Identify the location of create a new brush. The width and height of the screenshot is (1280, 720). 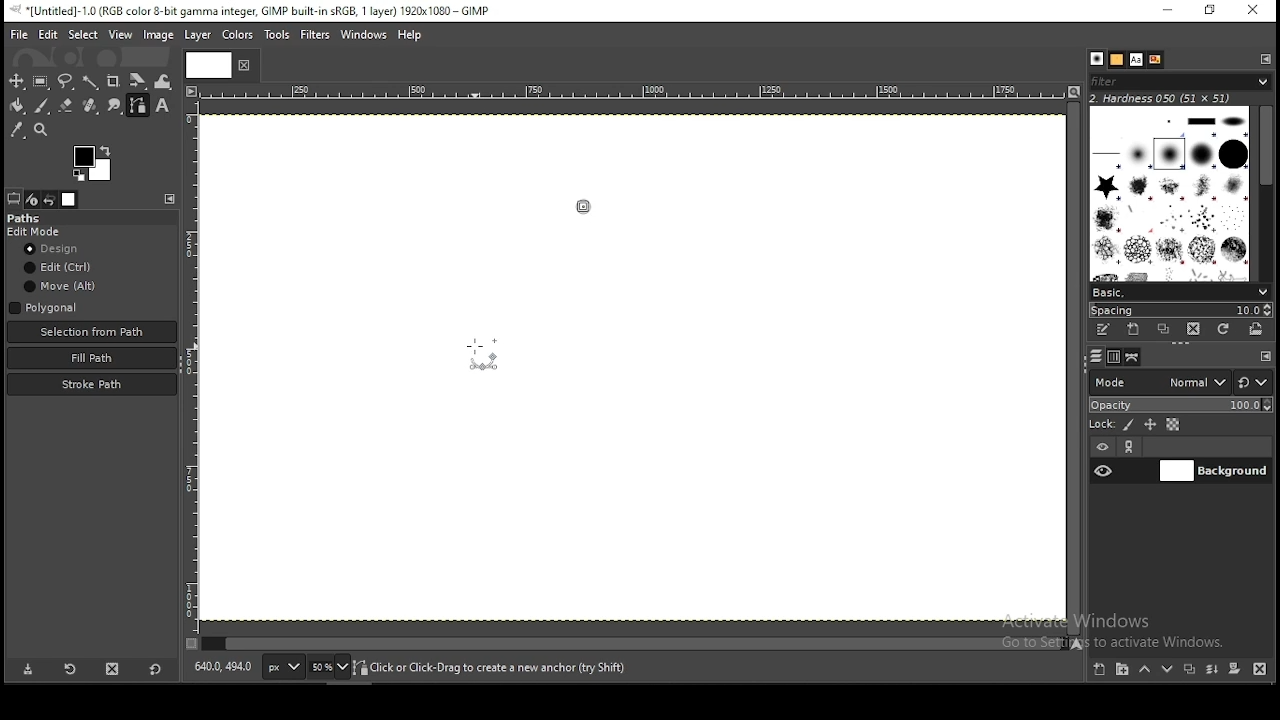
(1135, 329).